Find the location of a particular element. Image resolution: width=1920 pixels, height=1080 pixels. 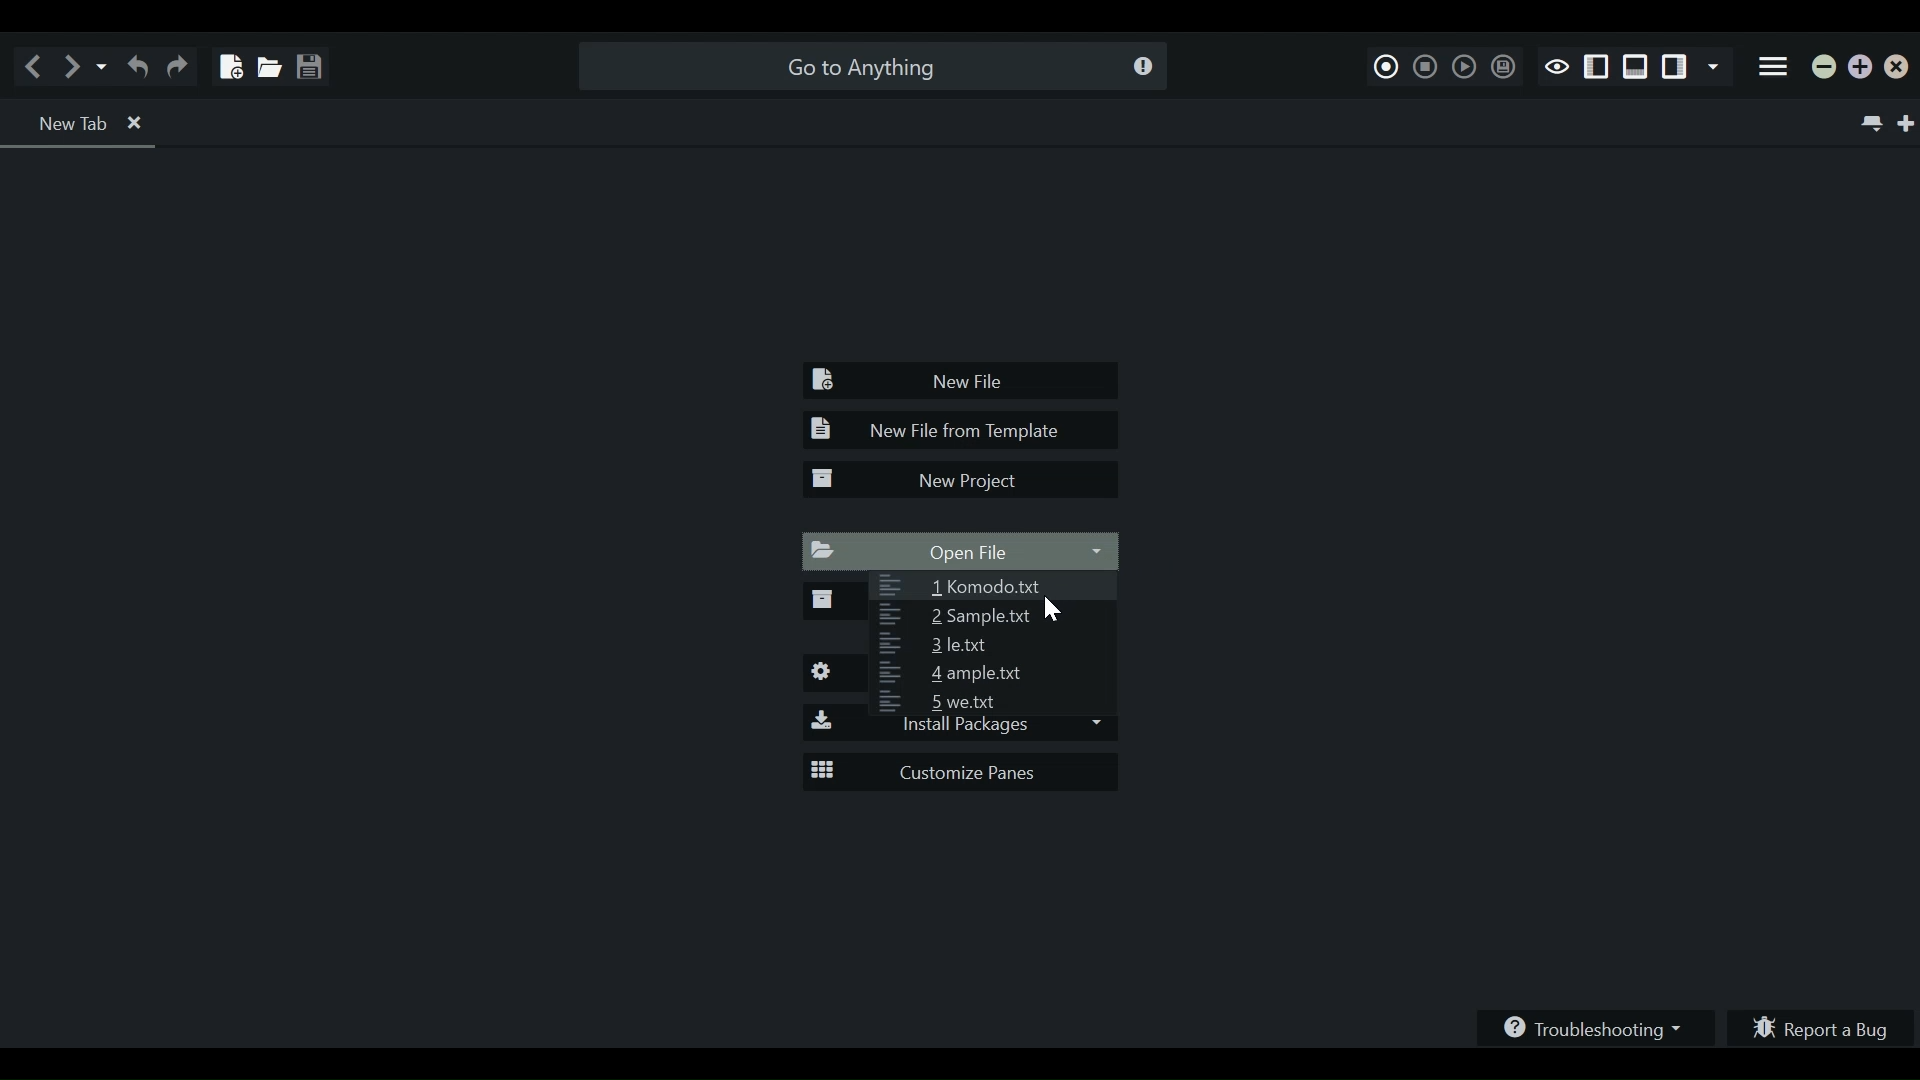

Open is located at coordinates (266, 62).